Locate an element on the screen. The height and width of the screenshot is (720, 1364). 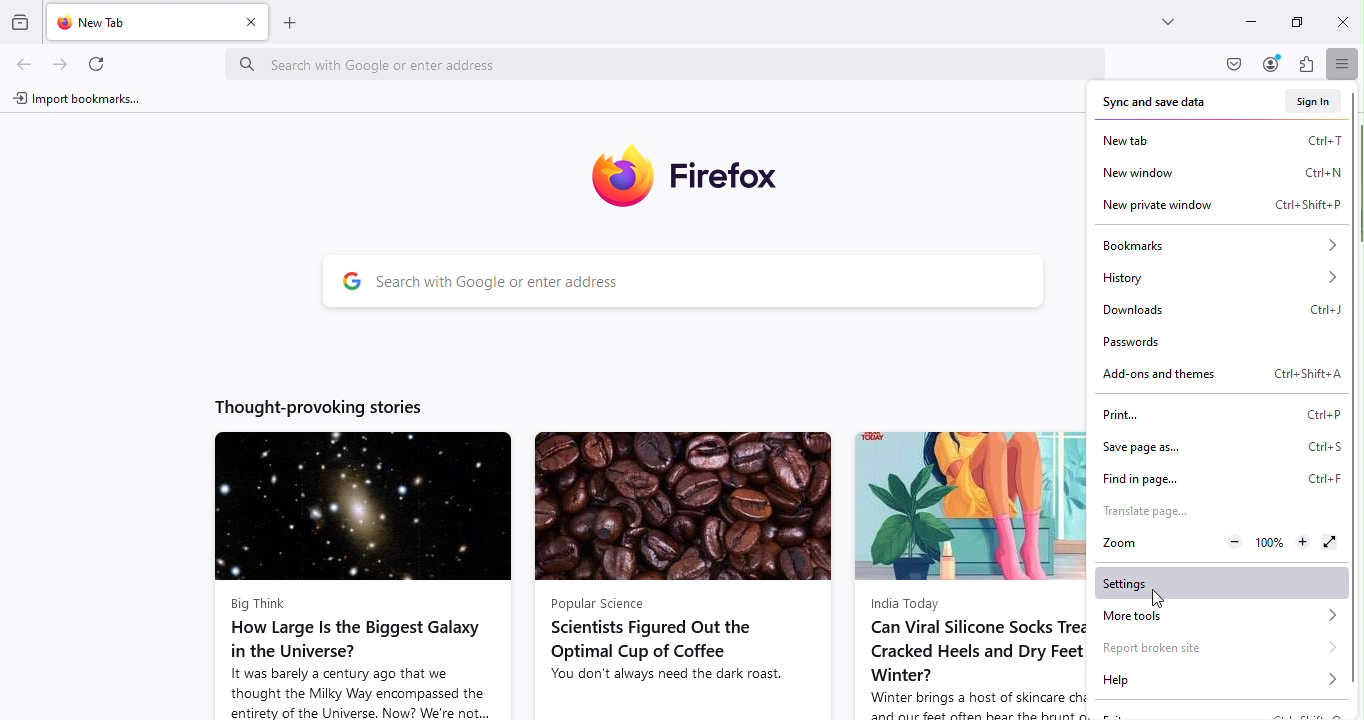
news article by big think is located at coordinates (362, 575).